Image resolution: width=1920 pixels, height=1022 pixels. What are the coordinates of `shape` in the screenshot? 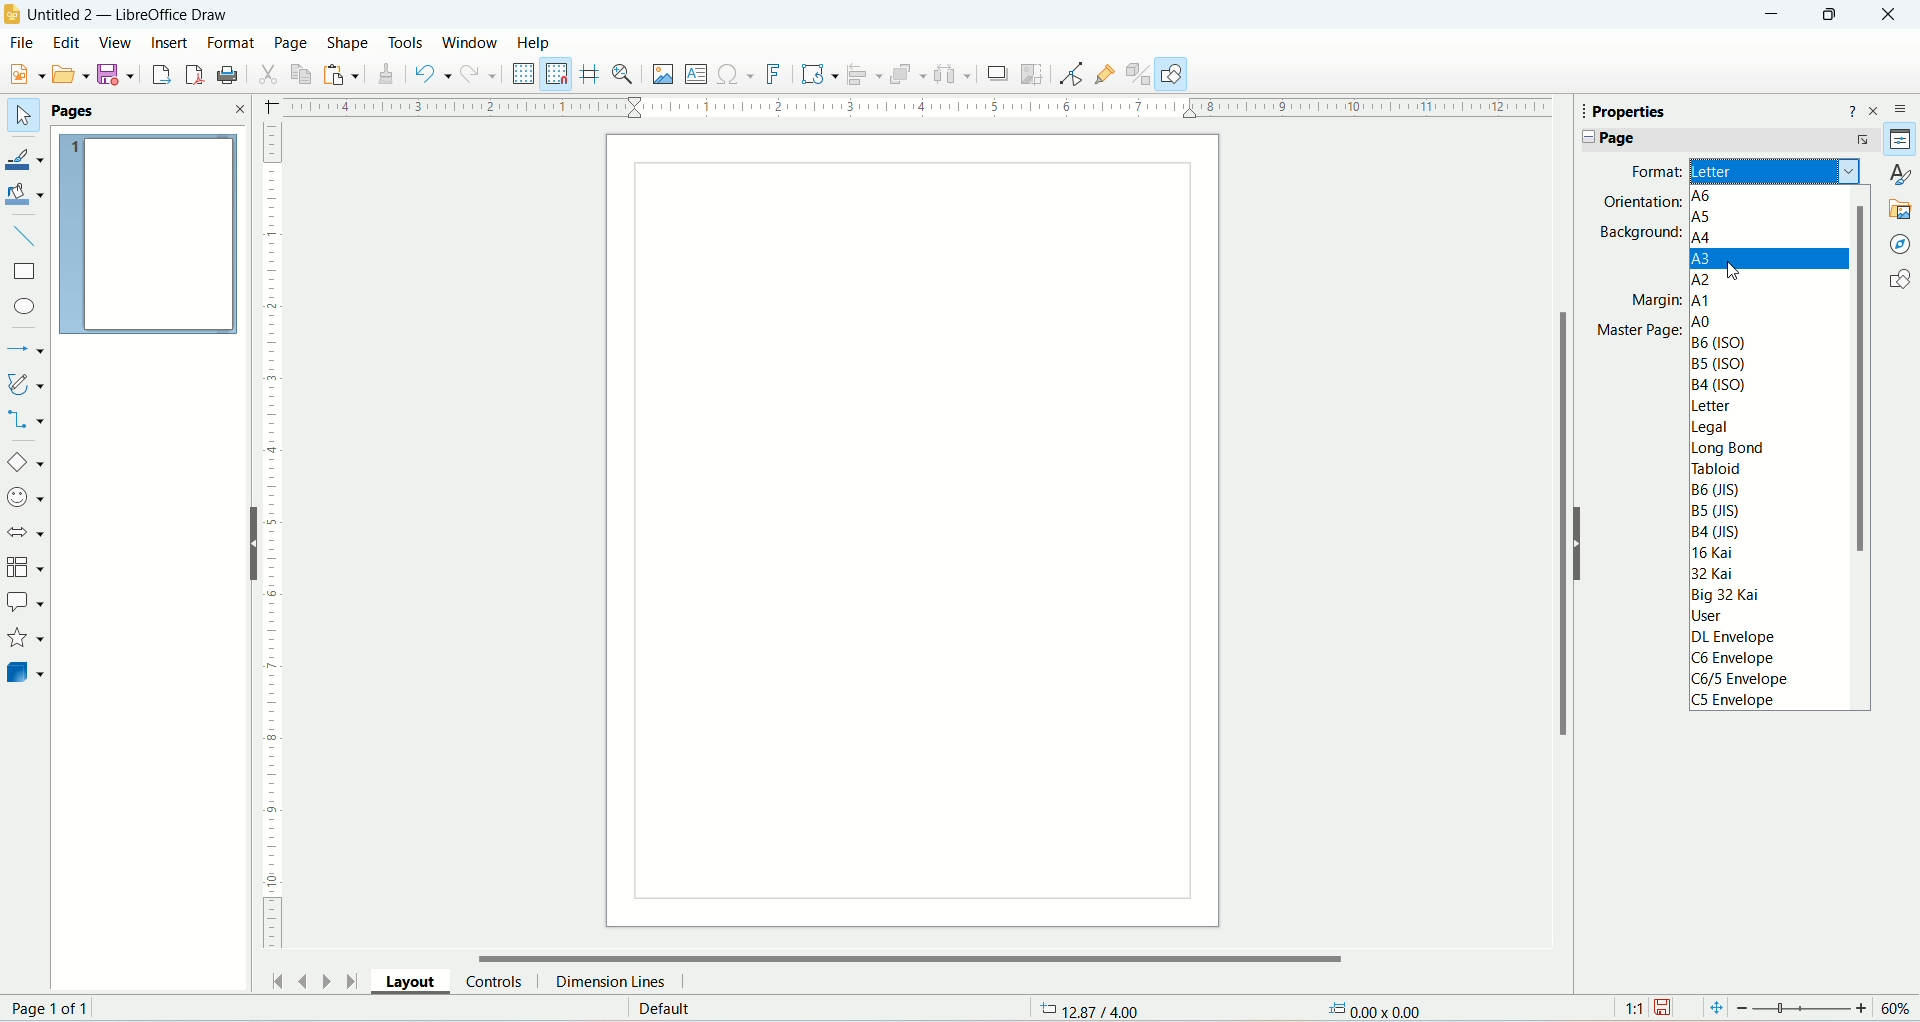 It's located at (349, 44).